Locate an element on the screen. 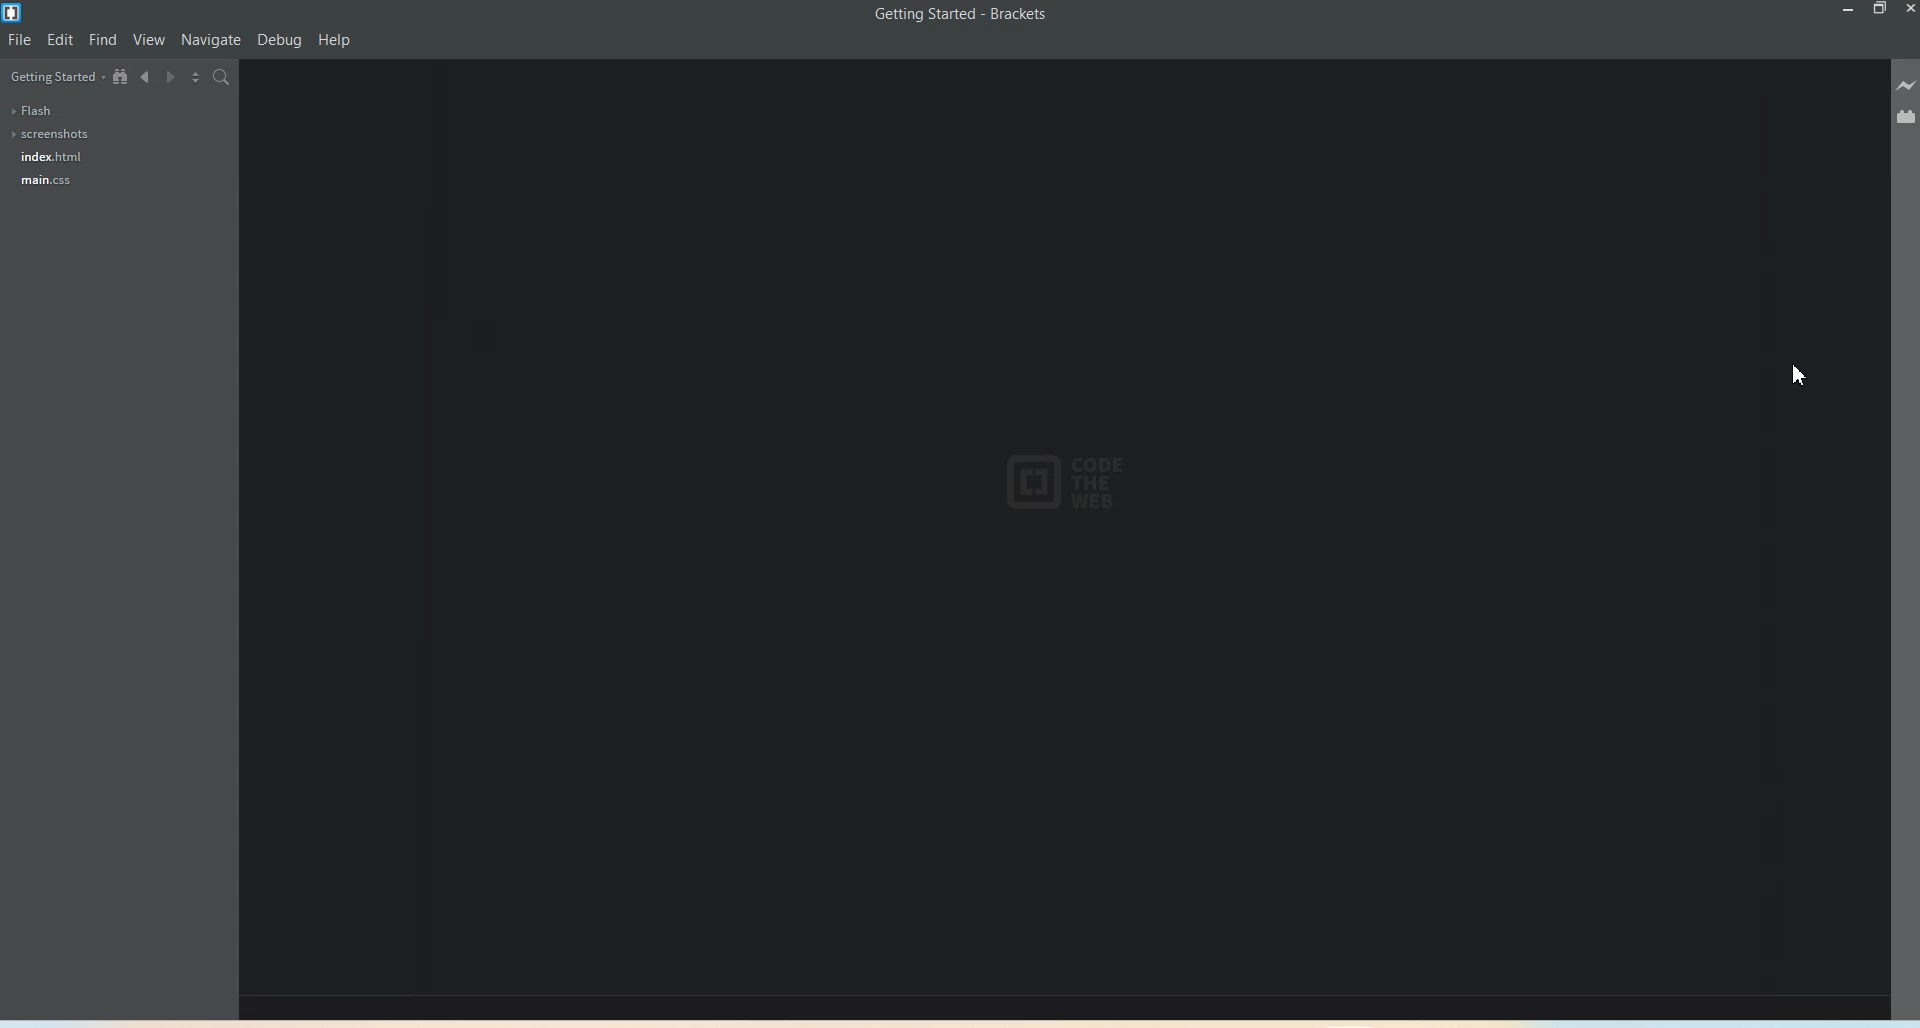 The width and height of the screenshot is (1920, 1028). View is located at coordinates (149, 40).